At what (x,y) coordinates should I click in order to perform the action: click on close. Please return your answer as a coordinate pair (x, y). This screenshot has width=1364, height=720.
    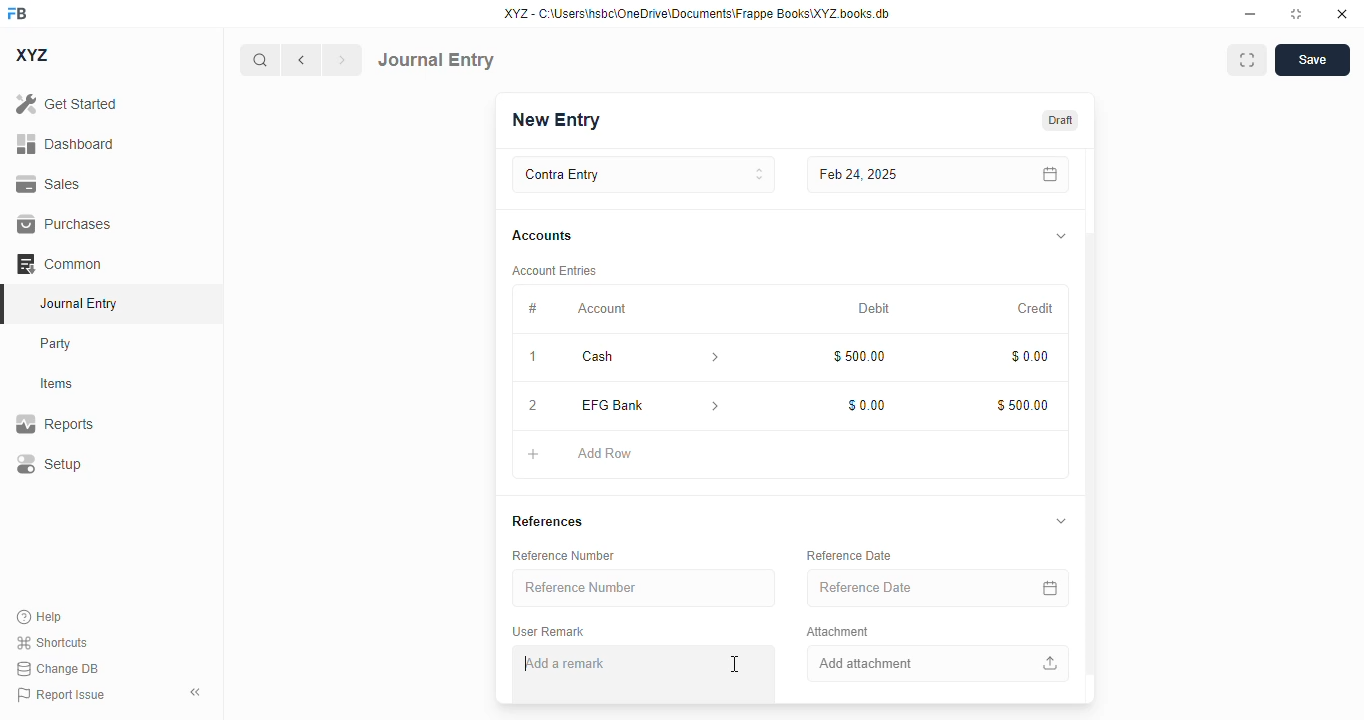
    Looking at the image, I should click on (1342, 14).